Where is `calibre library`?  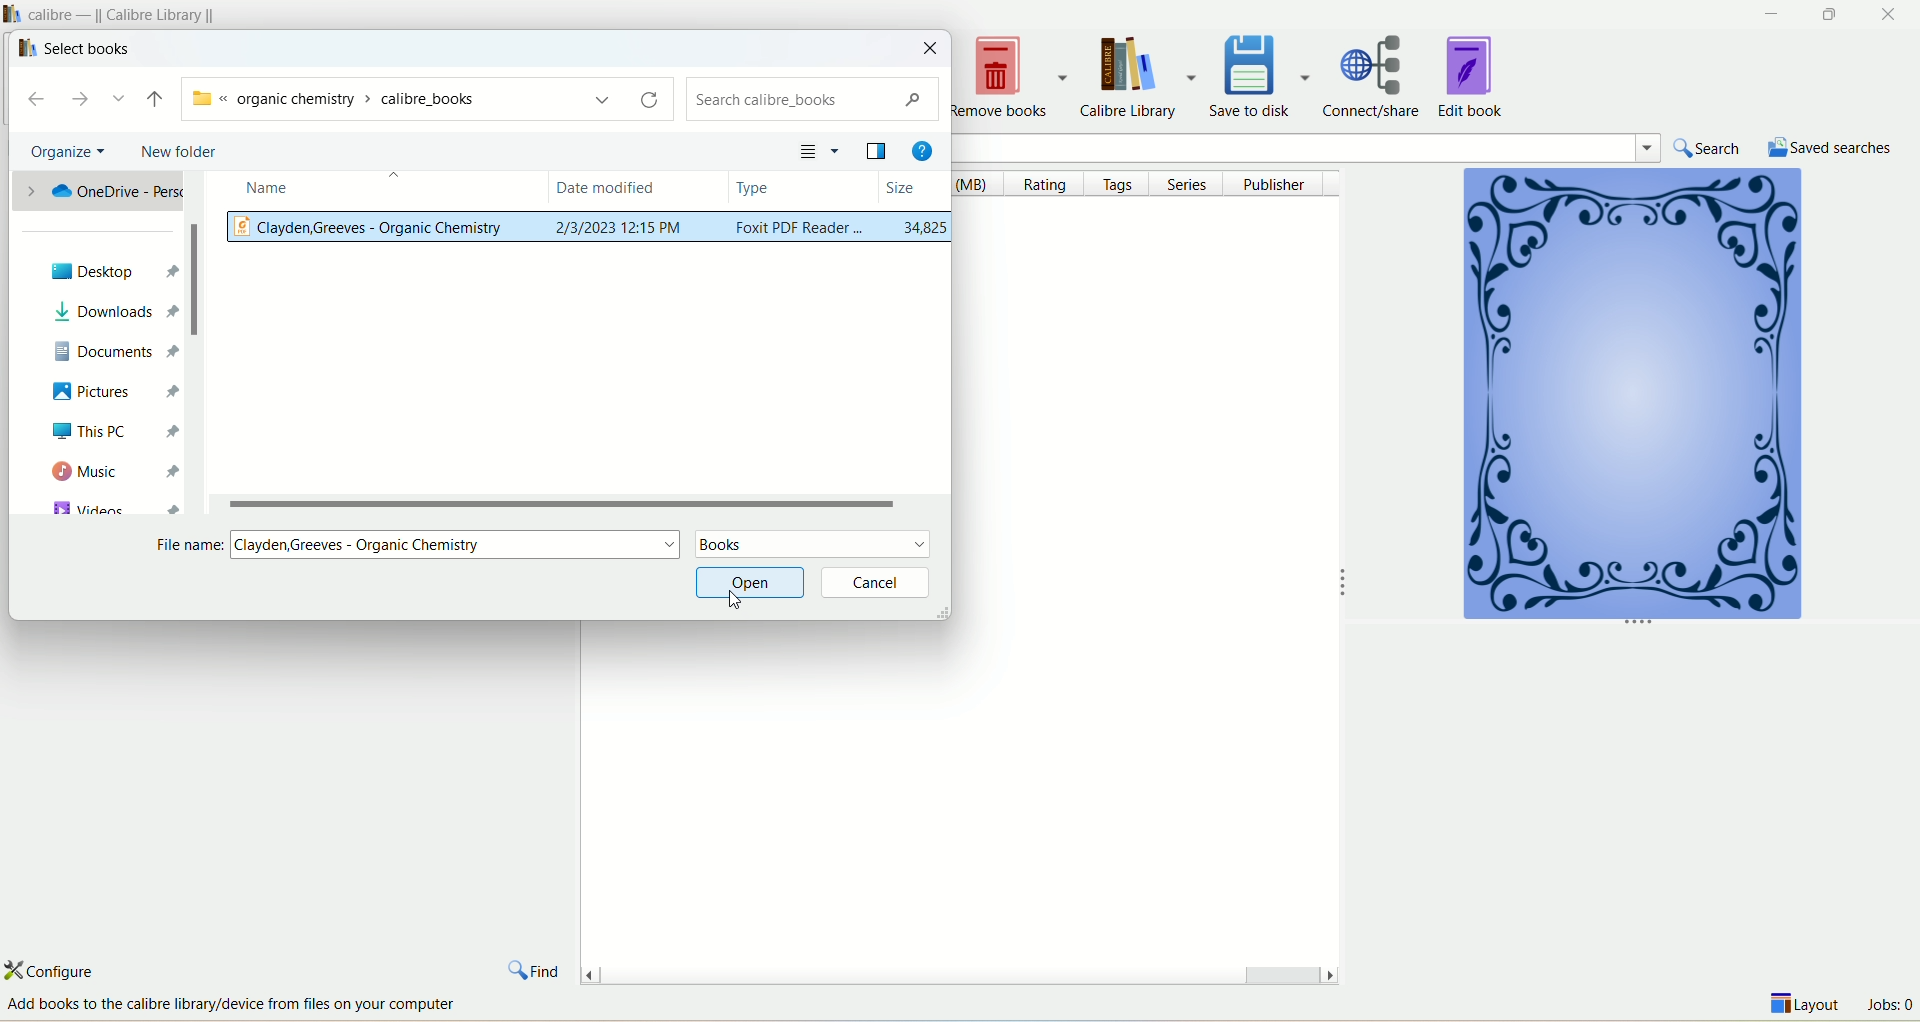
calibre library is located at coordinates (1143, 78).